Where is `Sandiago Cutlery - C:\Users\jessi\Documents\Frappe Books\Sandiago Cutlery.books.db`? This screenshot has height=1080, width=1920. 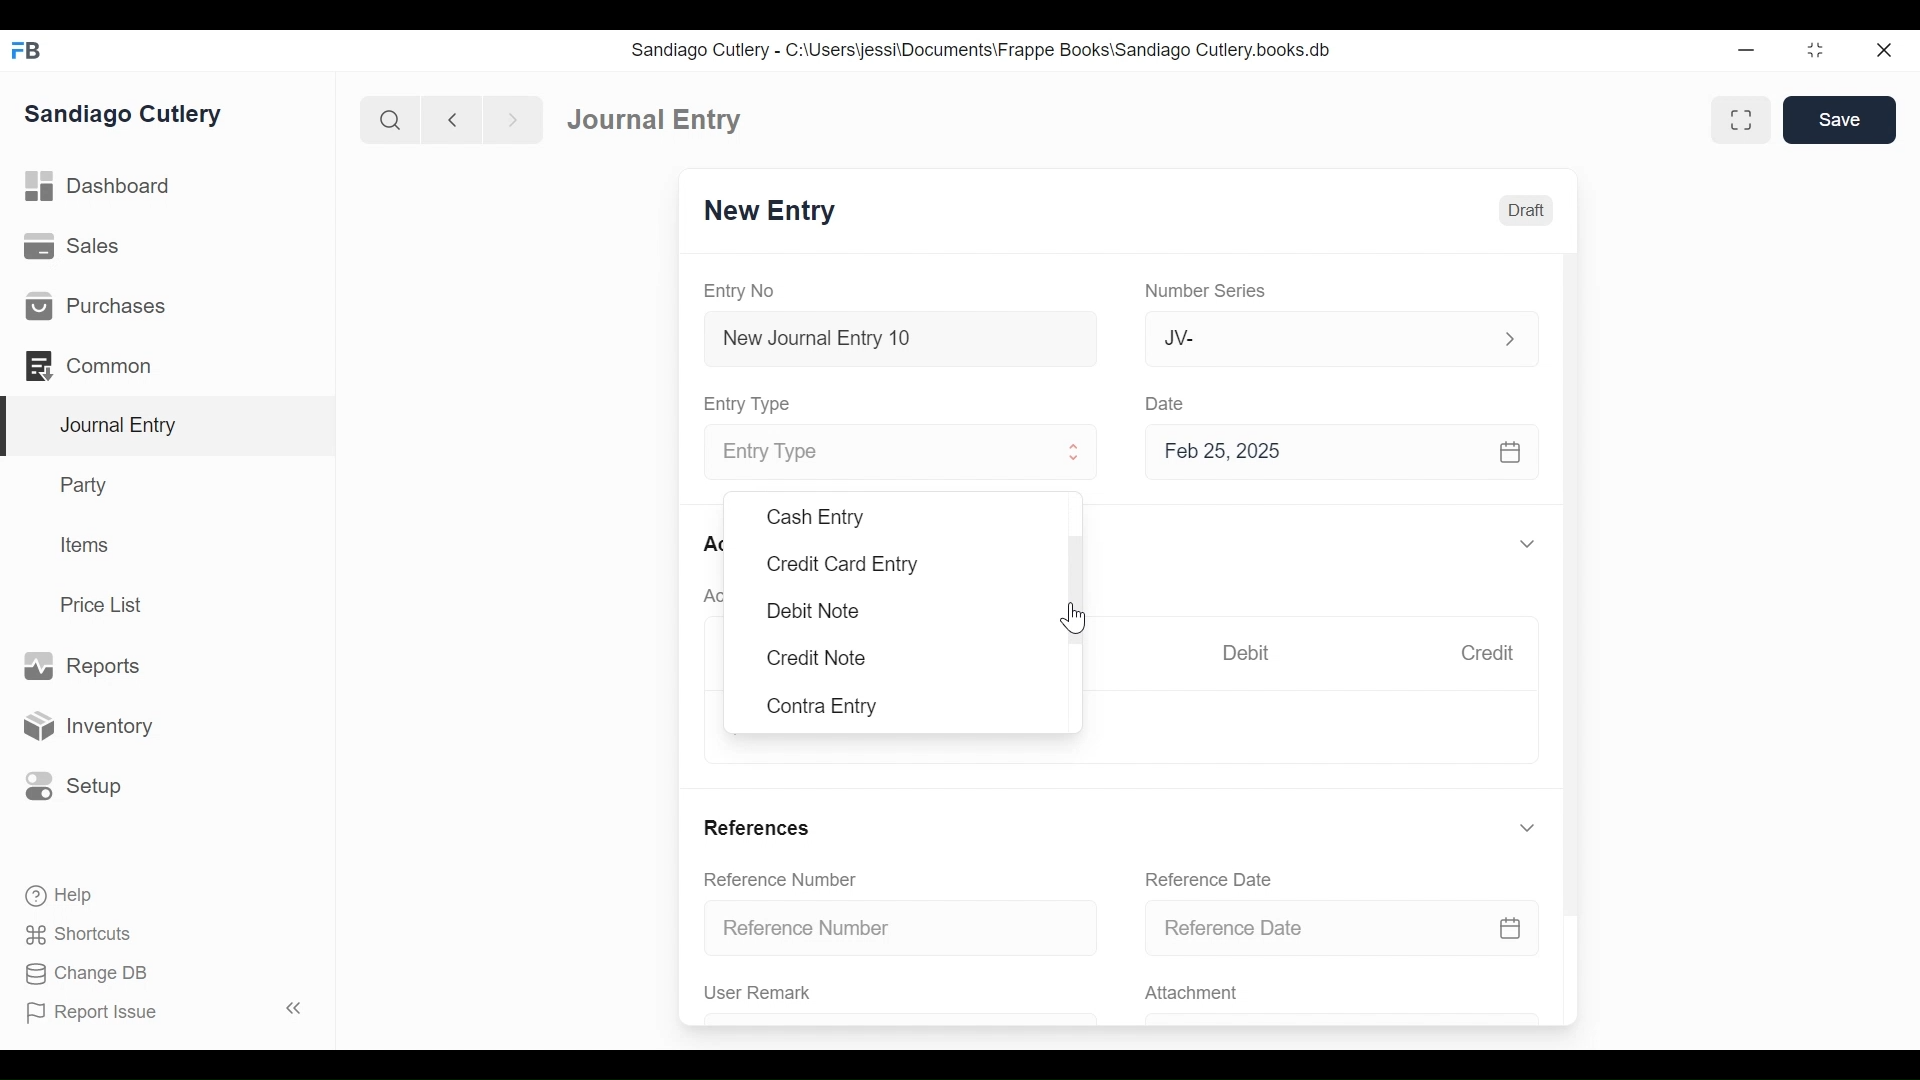 Sandiago Cutlery - C:\Users\jessi\Documents\Frappe Books\Sandiago Cutlery.books.db is located at coordinates (985, 52).